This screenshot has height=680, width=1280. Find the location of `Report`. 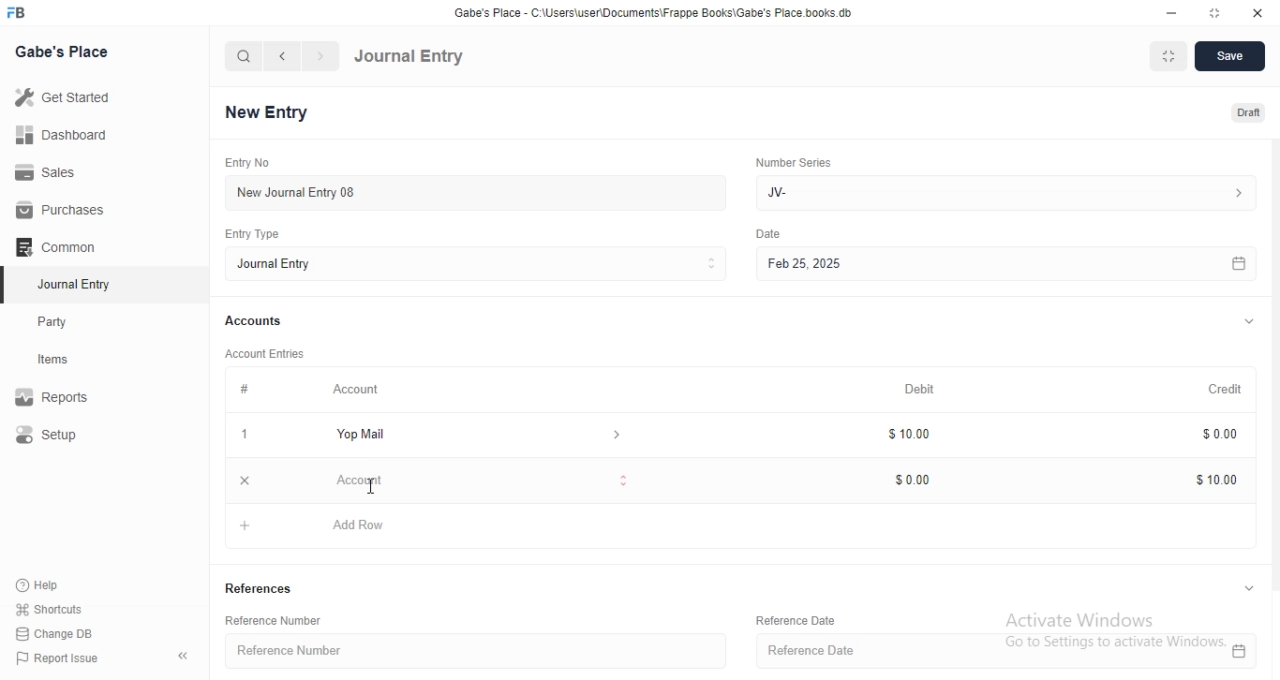

Report is located at coordinates (67, 397).